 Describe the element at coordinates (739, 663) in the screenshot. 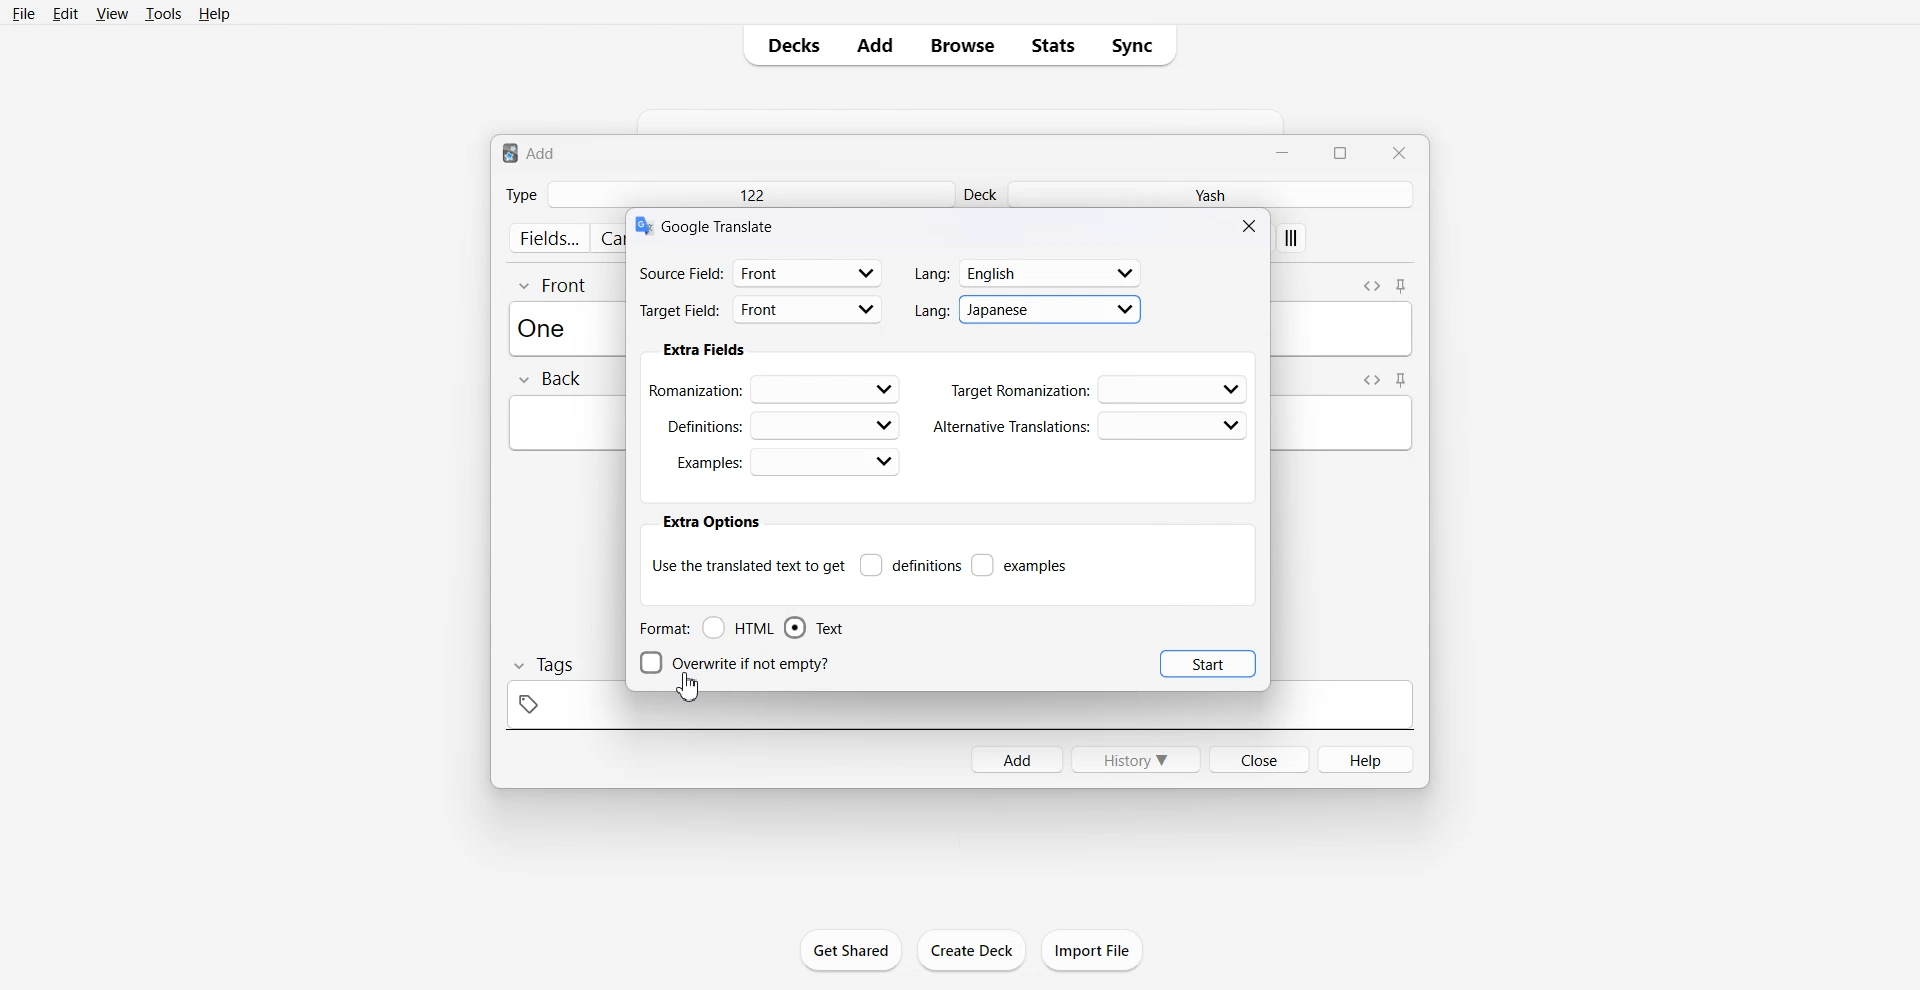

I see `Overwrite if not empty` at that location.